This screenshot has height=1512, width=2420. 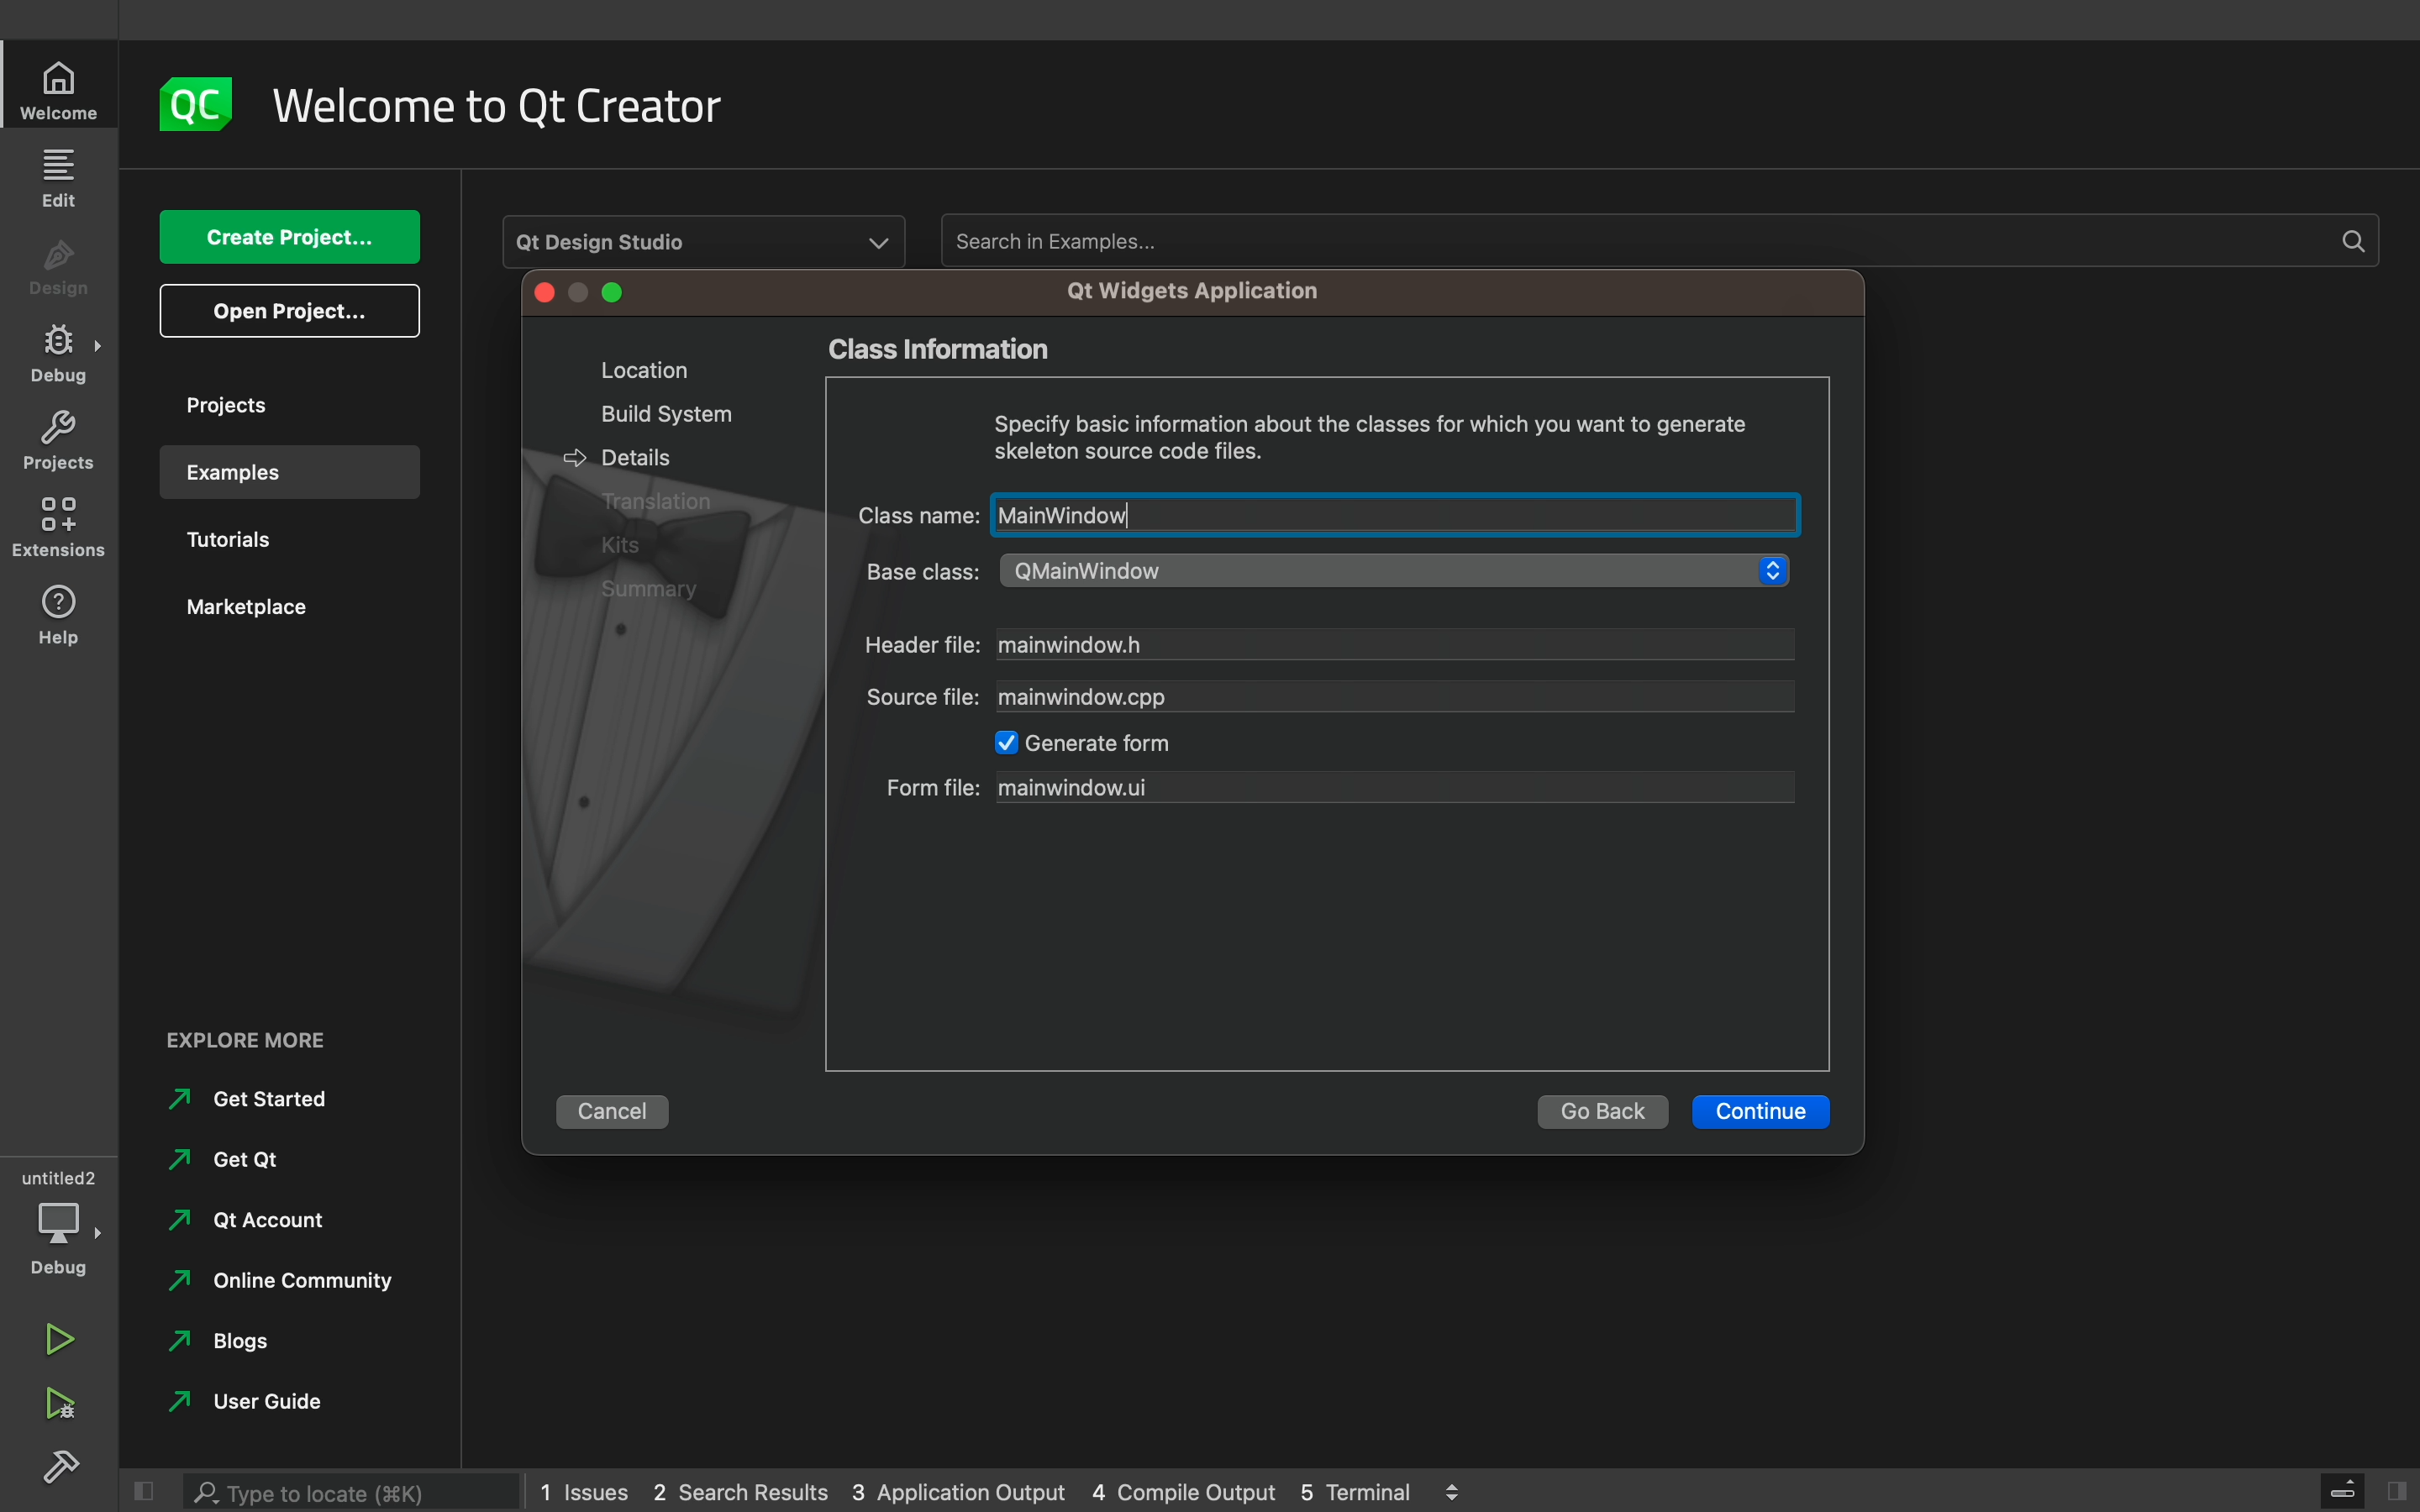 What do you see at coordinates (1322, 514) in the screenshot?
I see `class name: MainWindow` at bounding box center [1322, 514].